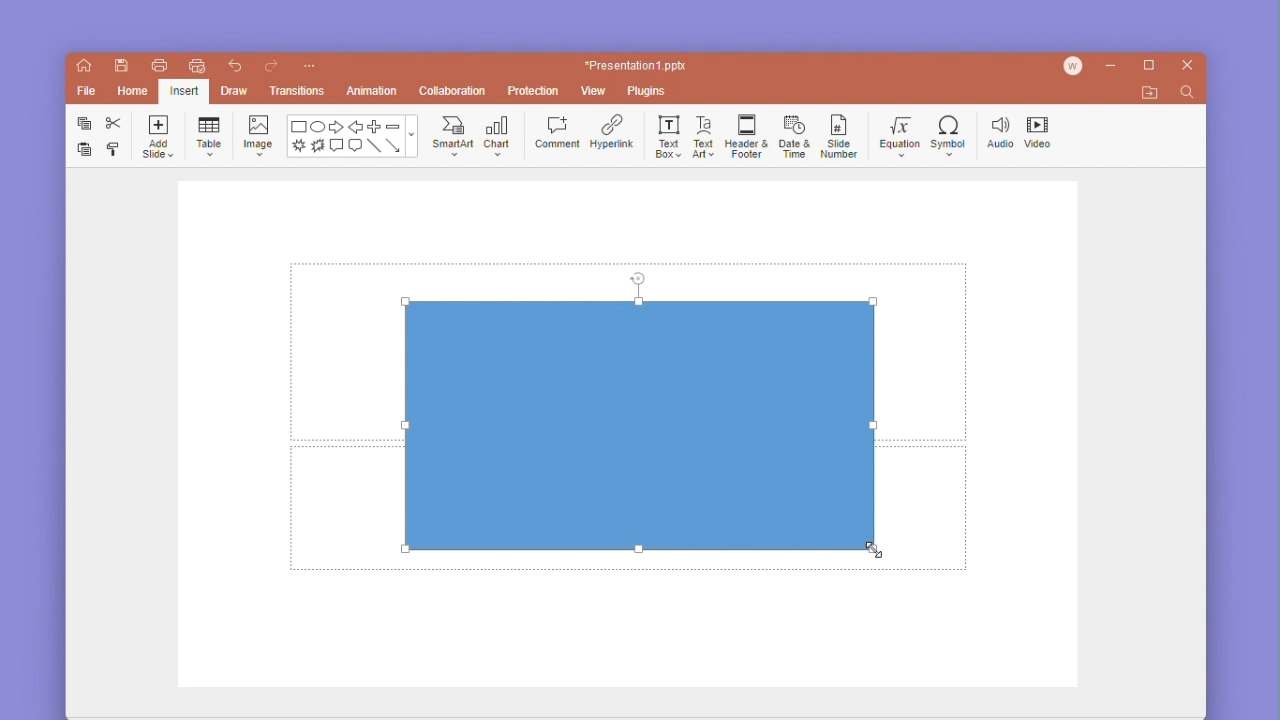 The width and height of the screenshot is (1280, 720). Describe the element at coordinates (612, 131) in the screenshot. I see `hyperlink` at that location.